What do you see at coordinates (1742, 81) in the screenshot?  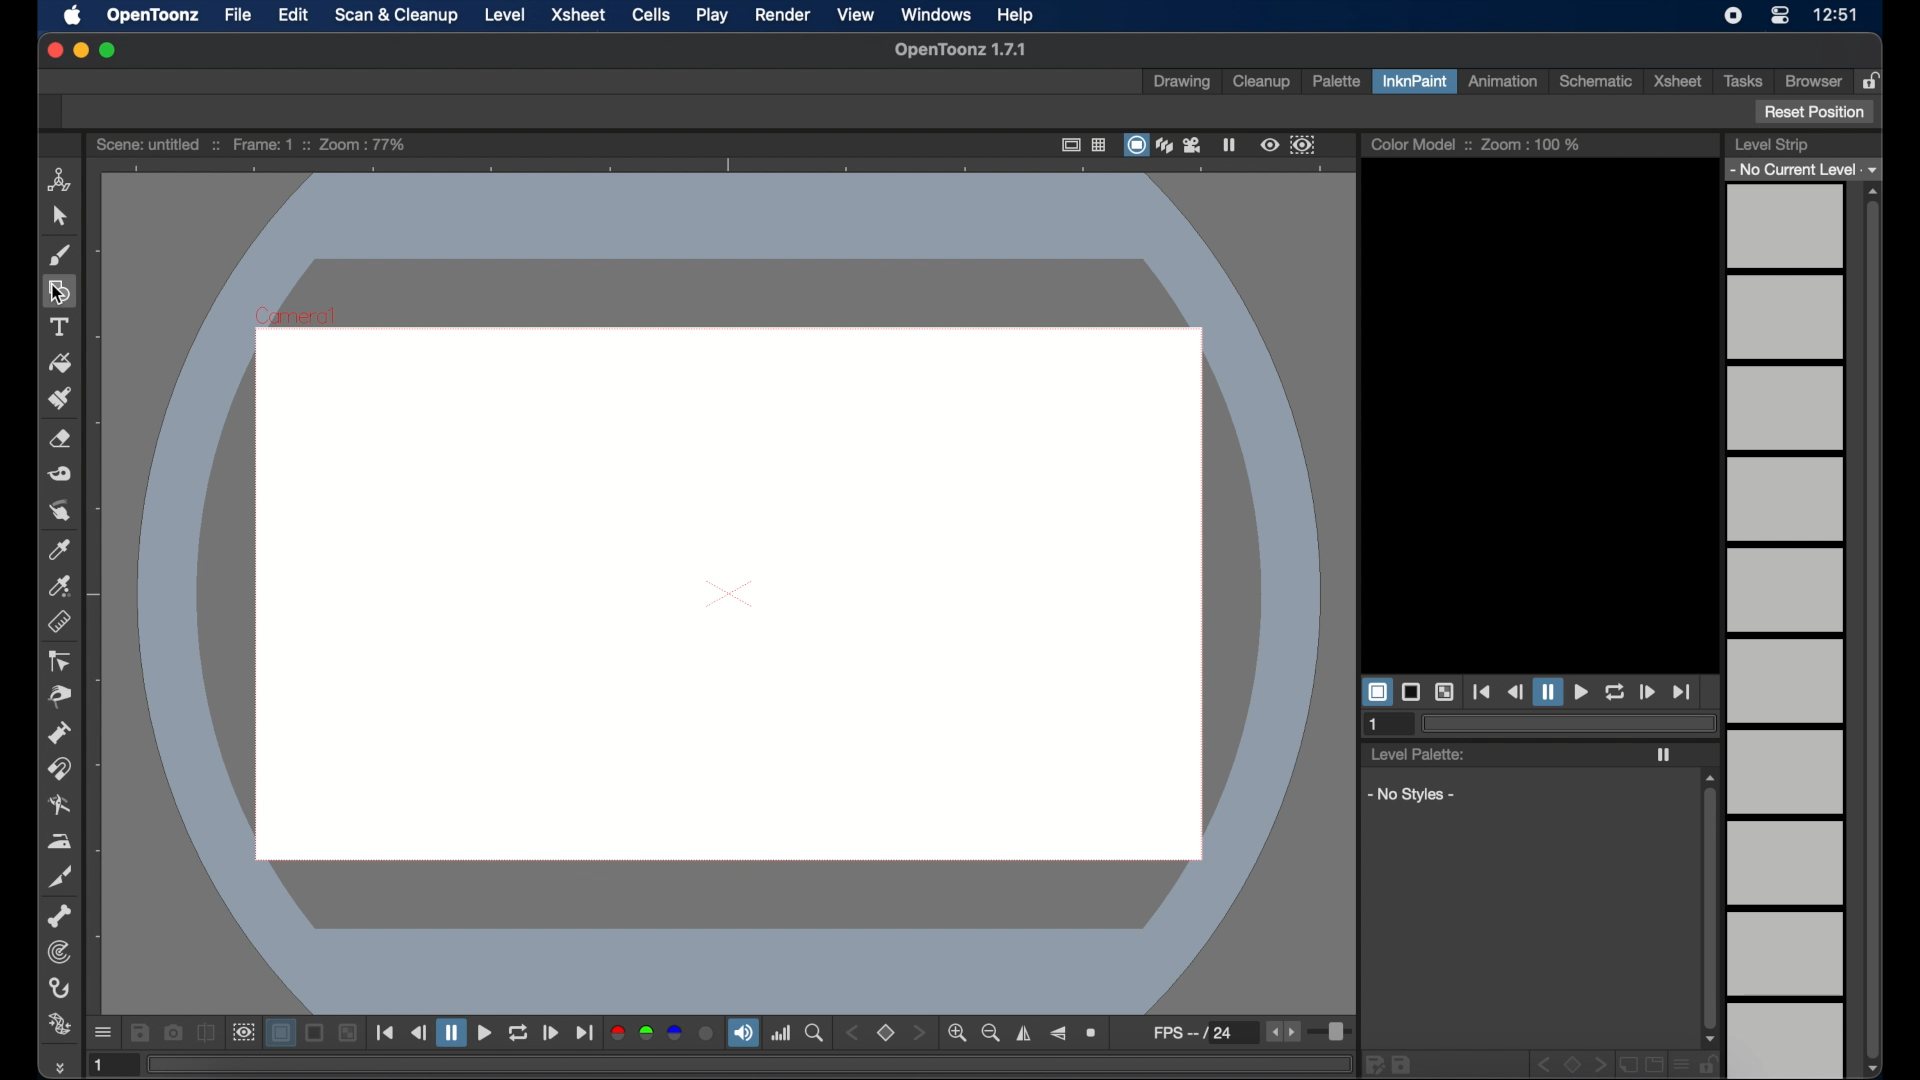 I see `tasks` at bounding box center [1742, 81].